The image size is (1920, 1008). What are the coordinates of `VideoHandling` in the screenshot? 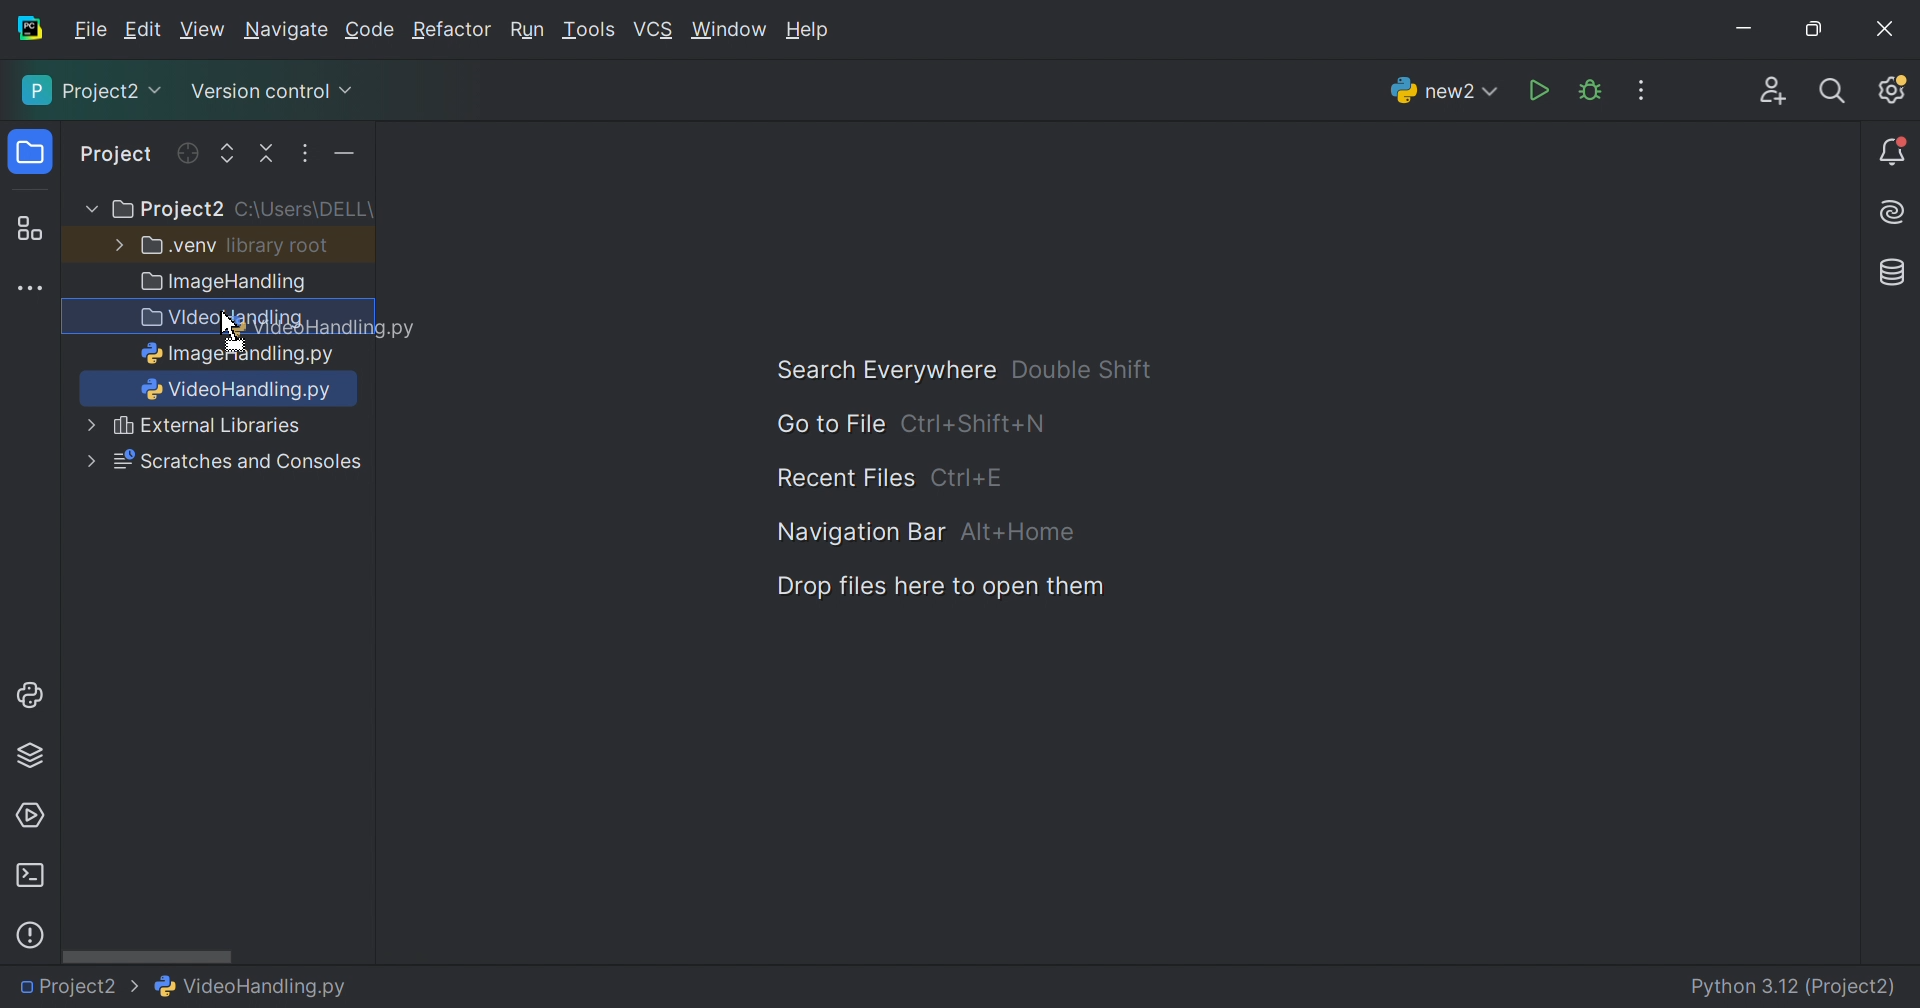 It's located at (219, 319).